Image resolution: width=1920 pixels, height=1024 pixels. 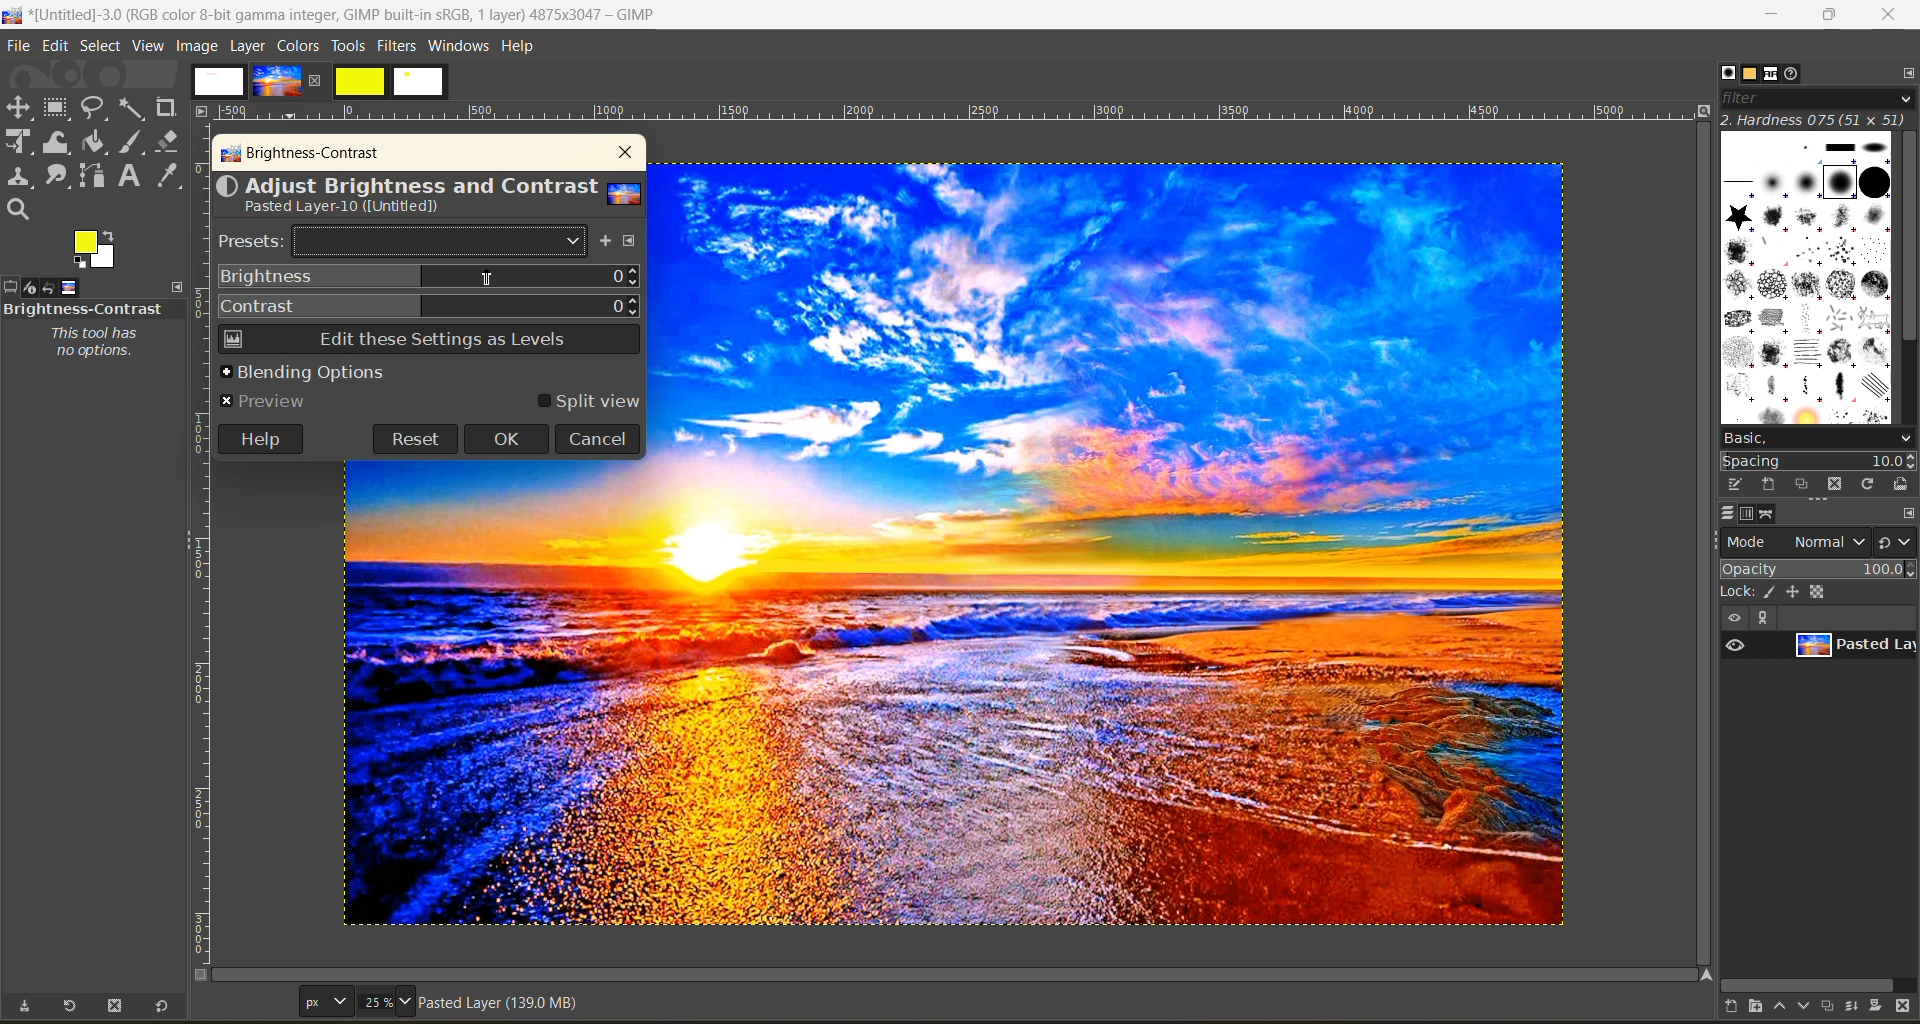 I want to click on images, so click(x=70, y=285).